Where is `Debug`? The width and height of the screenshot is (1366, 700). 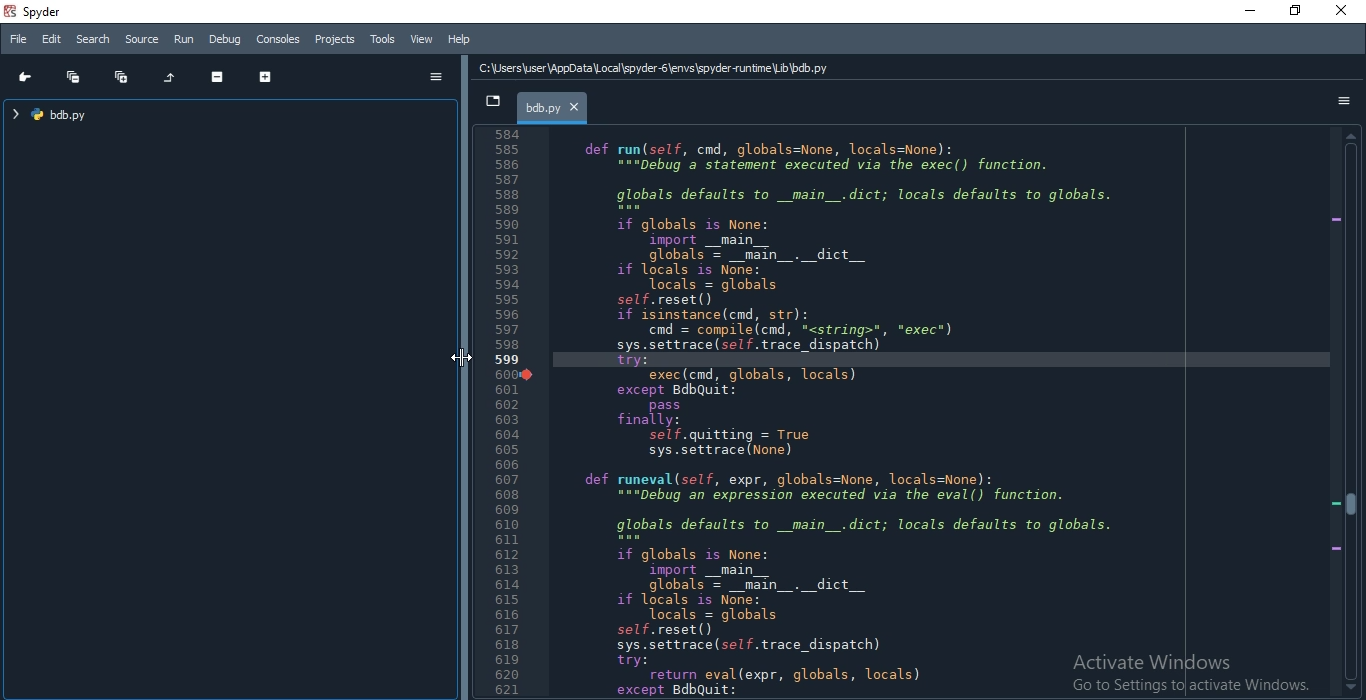 Debug is located at coordinates (226, 39).